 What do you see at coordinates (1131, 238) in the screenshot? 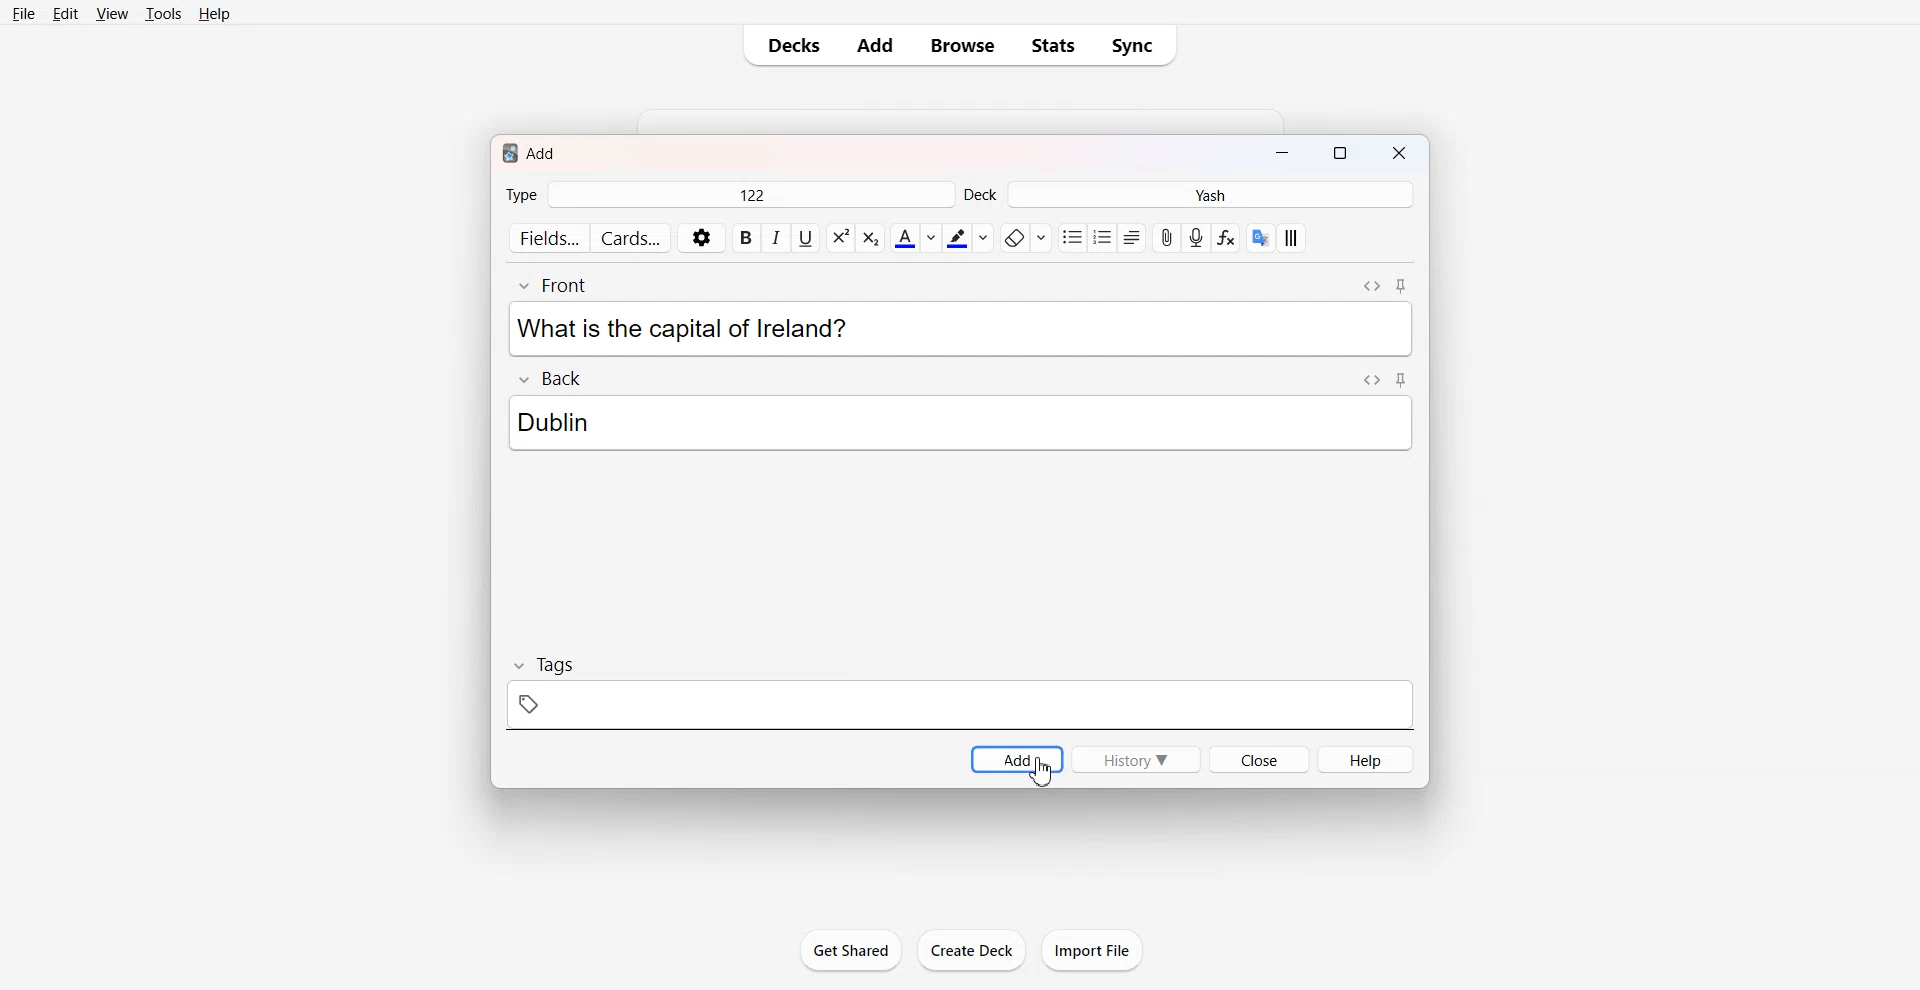
I see `Alignment` at bounding box center [1131, 238].